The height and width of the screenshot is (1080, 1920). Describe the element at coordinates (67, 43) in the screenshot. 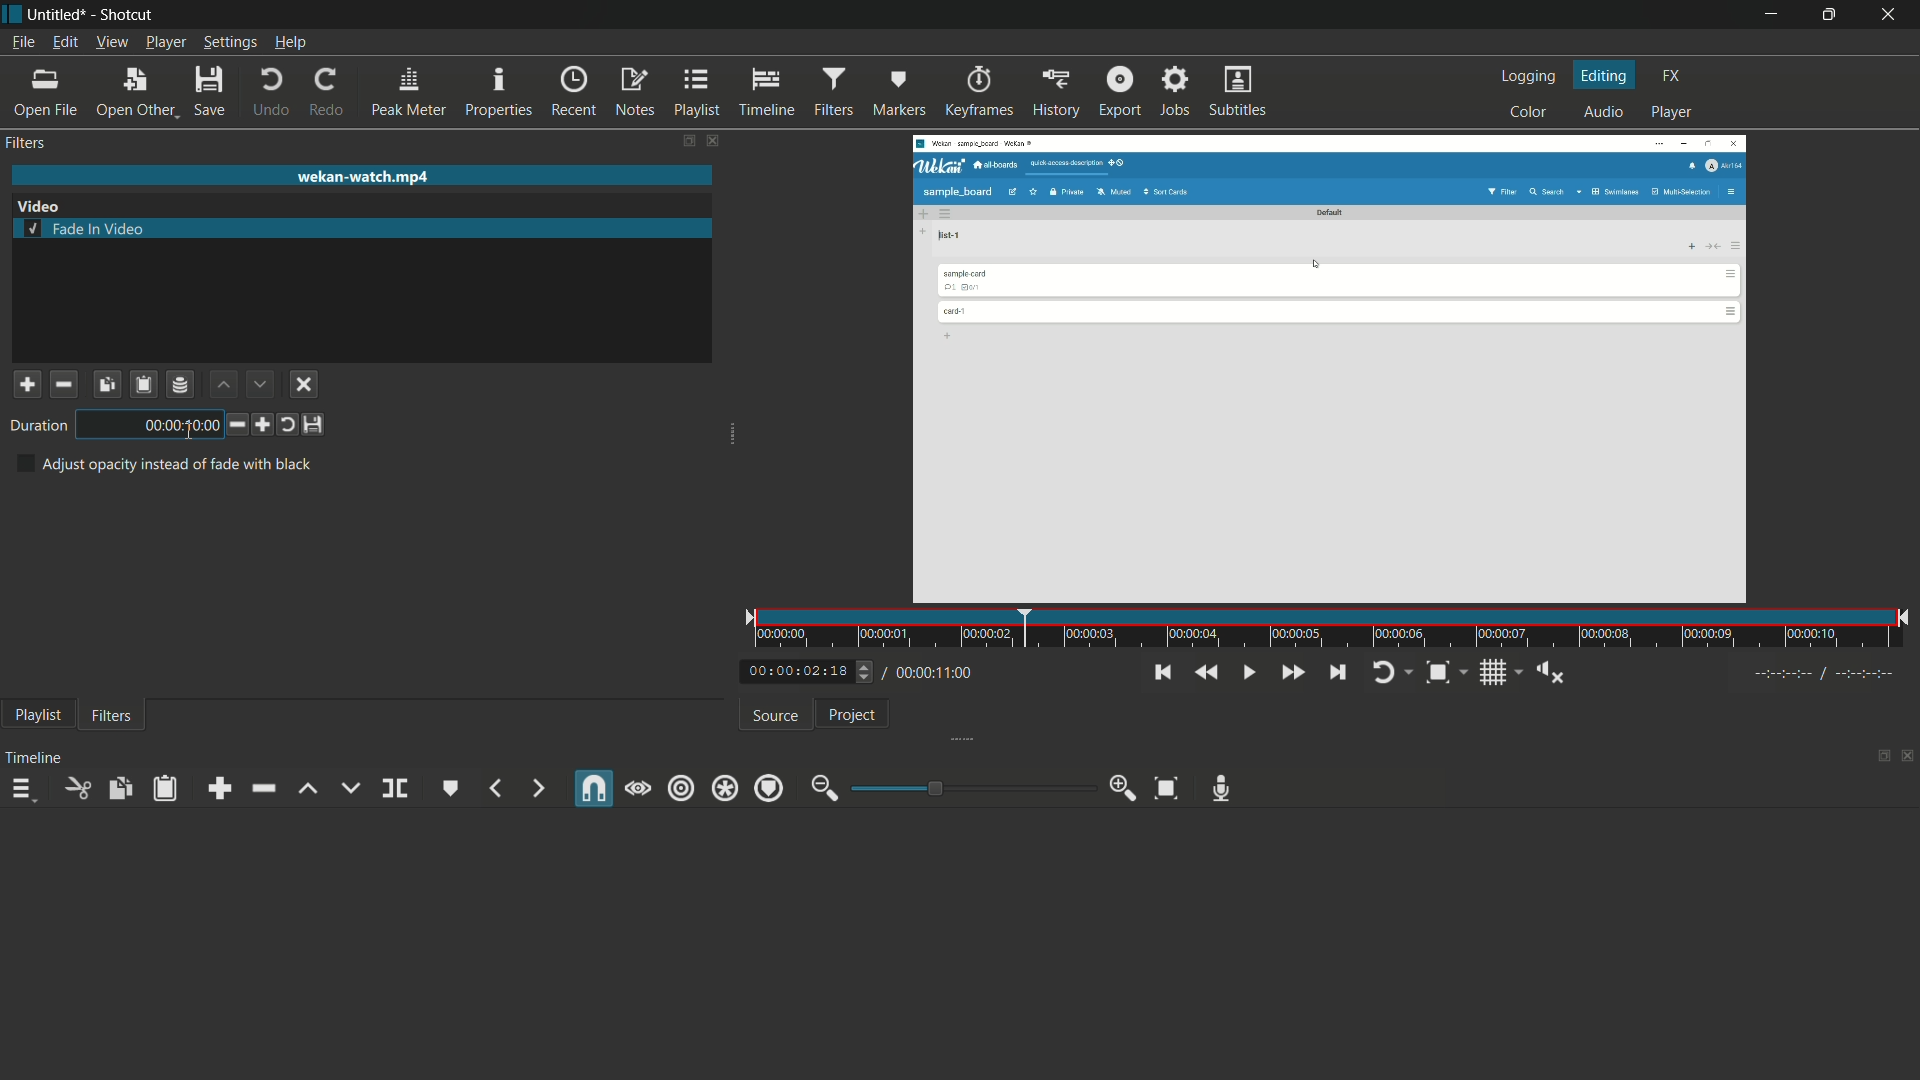

I see `edit menu` at that location.